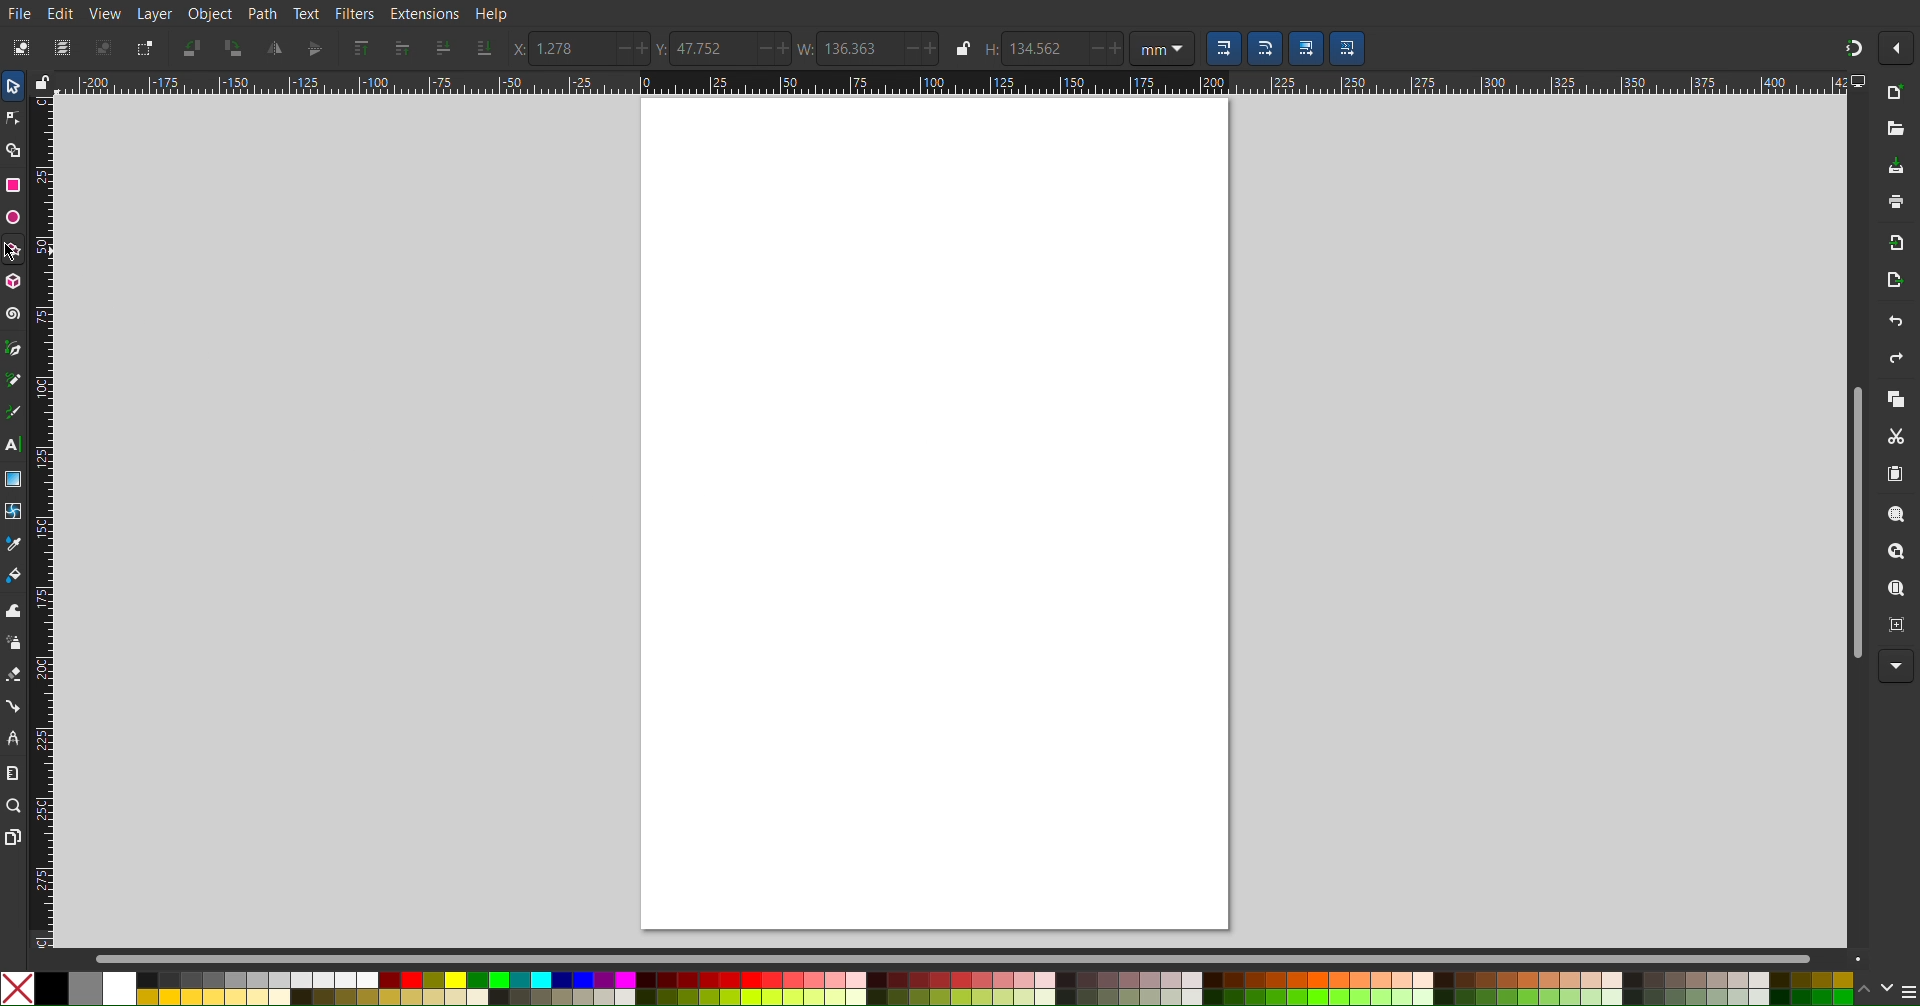 This screenshot has height=1006, width=1920. Describe the element at coordinates (14, 512) in the screenshot. I see `Mesh Tool` at that location.